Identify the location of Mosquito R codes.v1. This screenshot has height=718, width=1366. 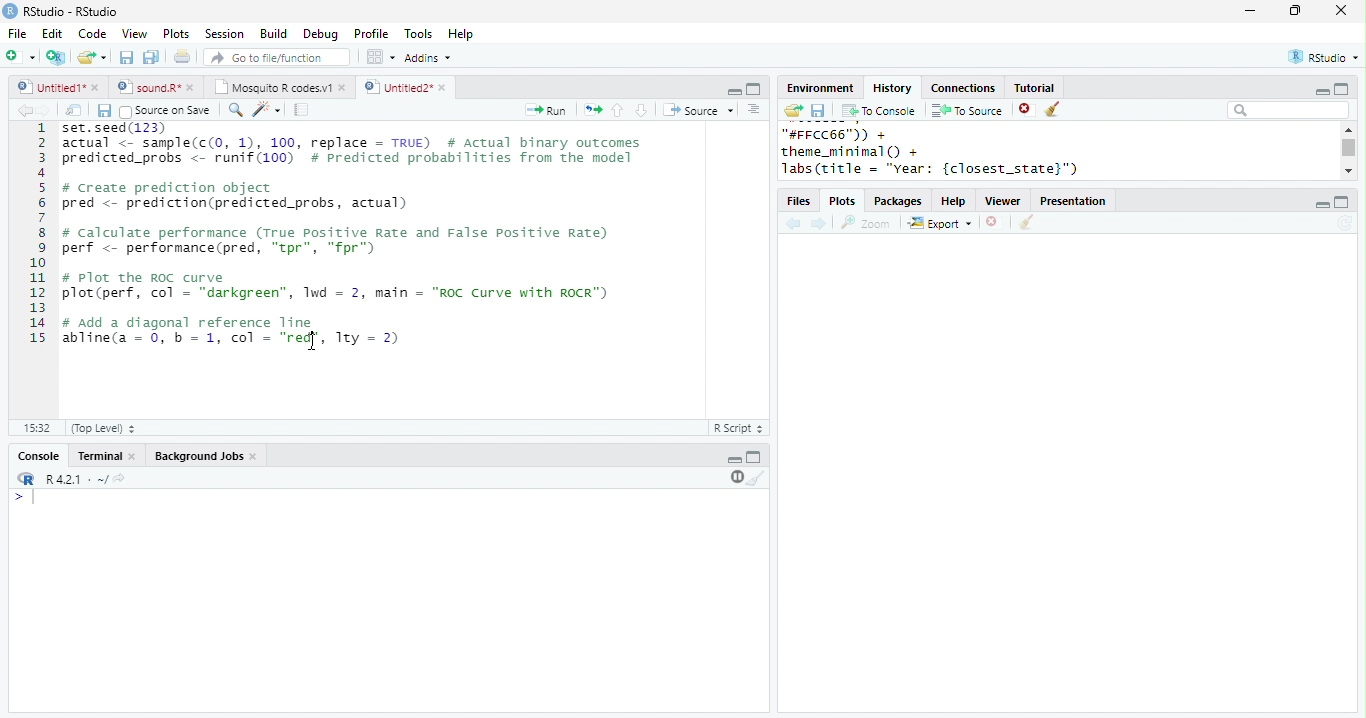
(273, 87).